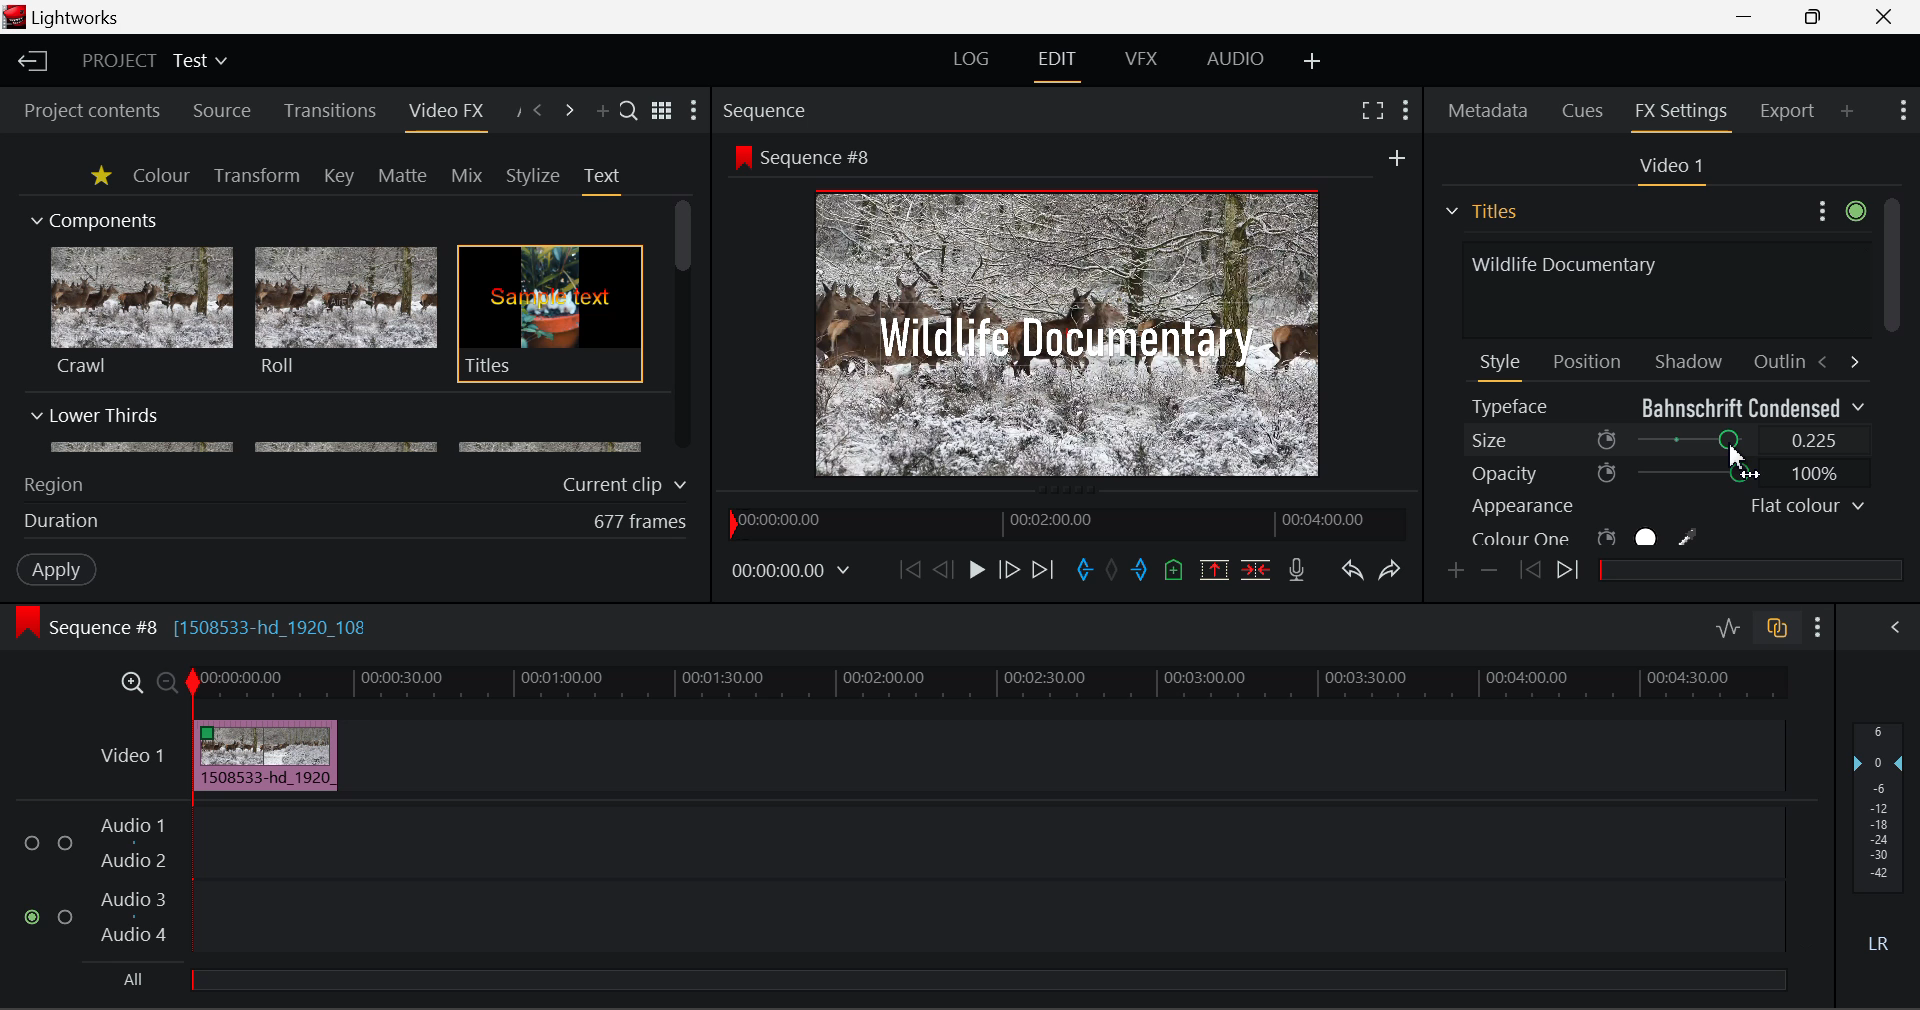  Describe the element at coordinates (572, 112) in the screenshot. I see `Next Panel` at that location.